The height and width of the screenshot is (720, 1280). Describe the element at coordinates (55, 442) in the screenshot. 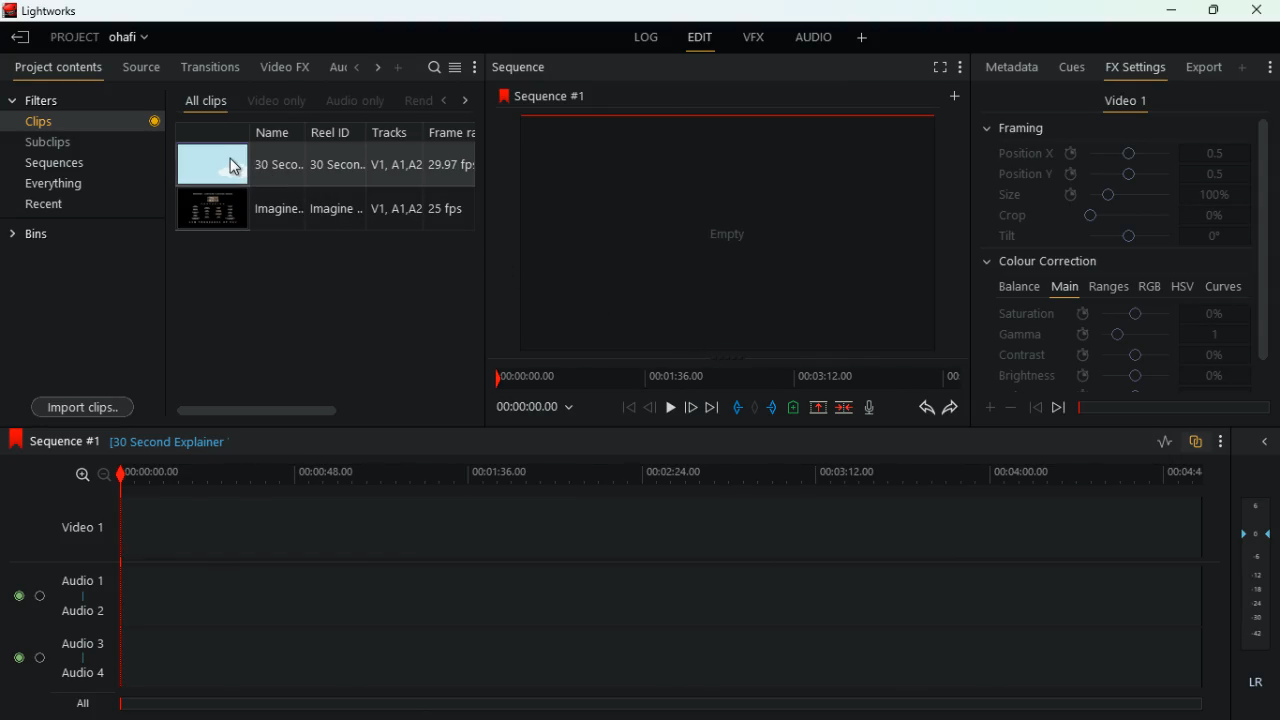

I see `sequence` at that location.